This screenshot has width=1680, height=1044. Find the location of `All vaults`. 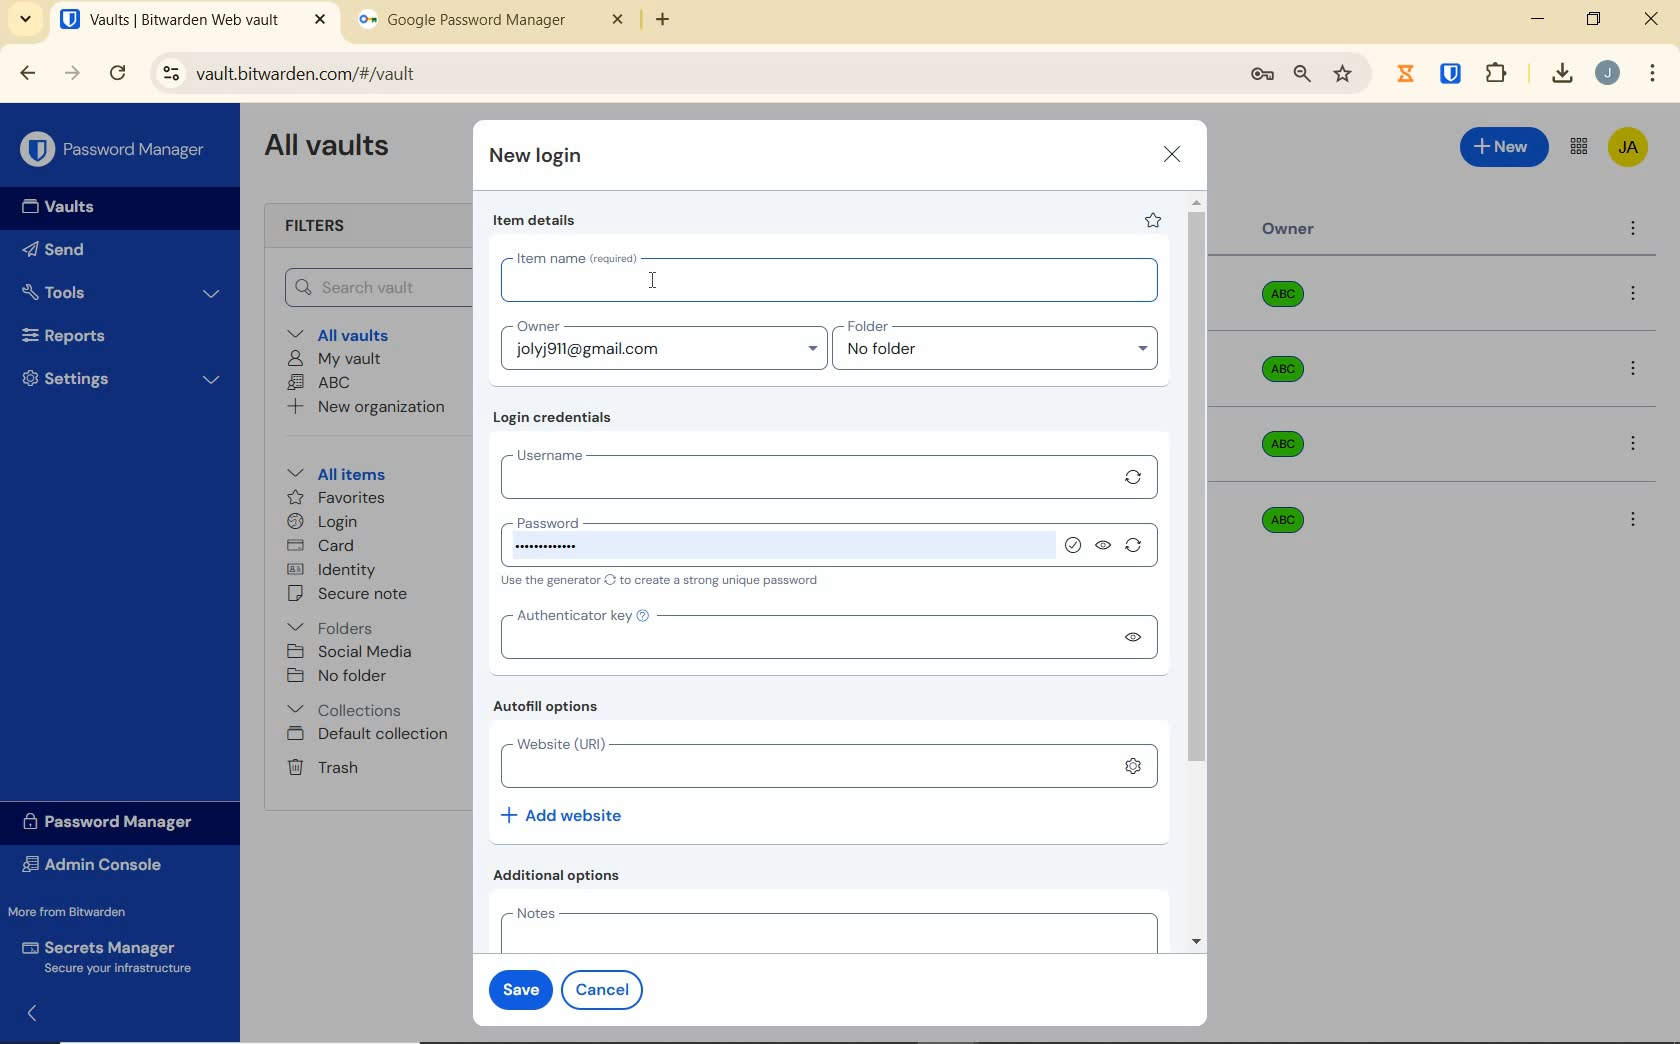

All vaults is located at coordinates (346, 333).